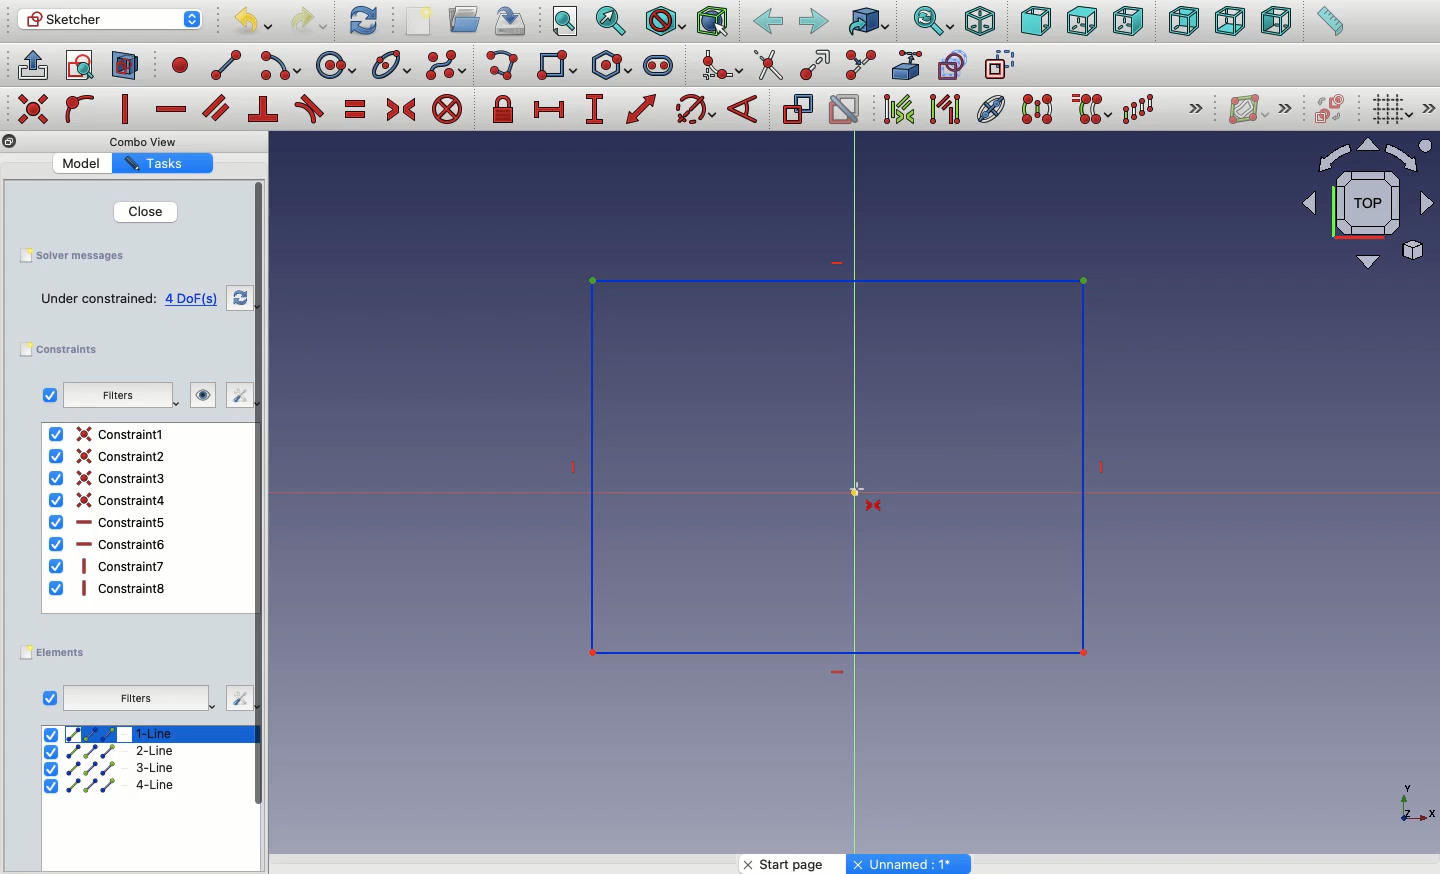 The width and height of the screenshot is (1440, 874). Describe the element at coordinates (356, 109) in the screenshot. I see `constrain equal` at that location.